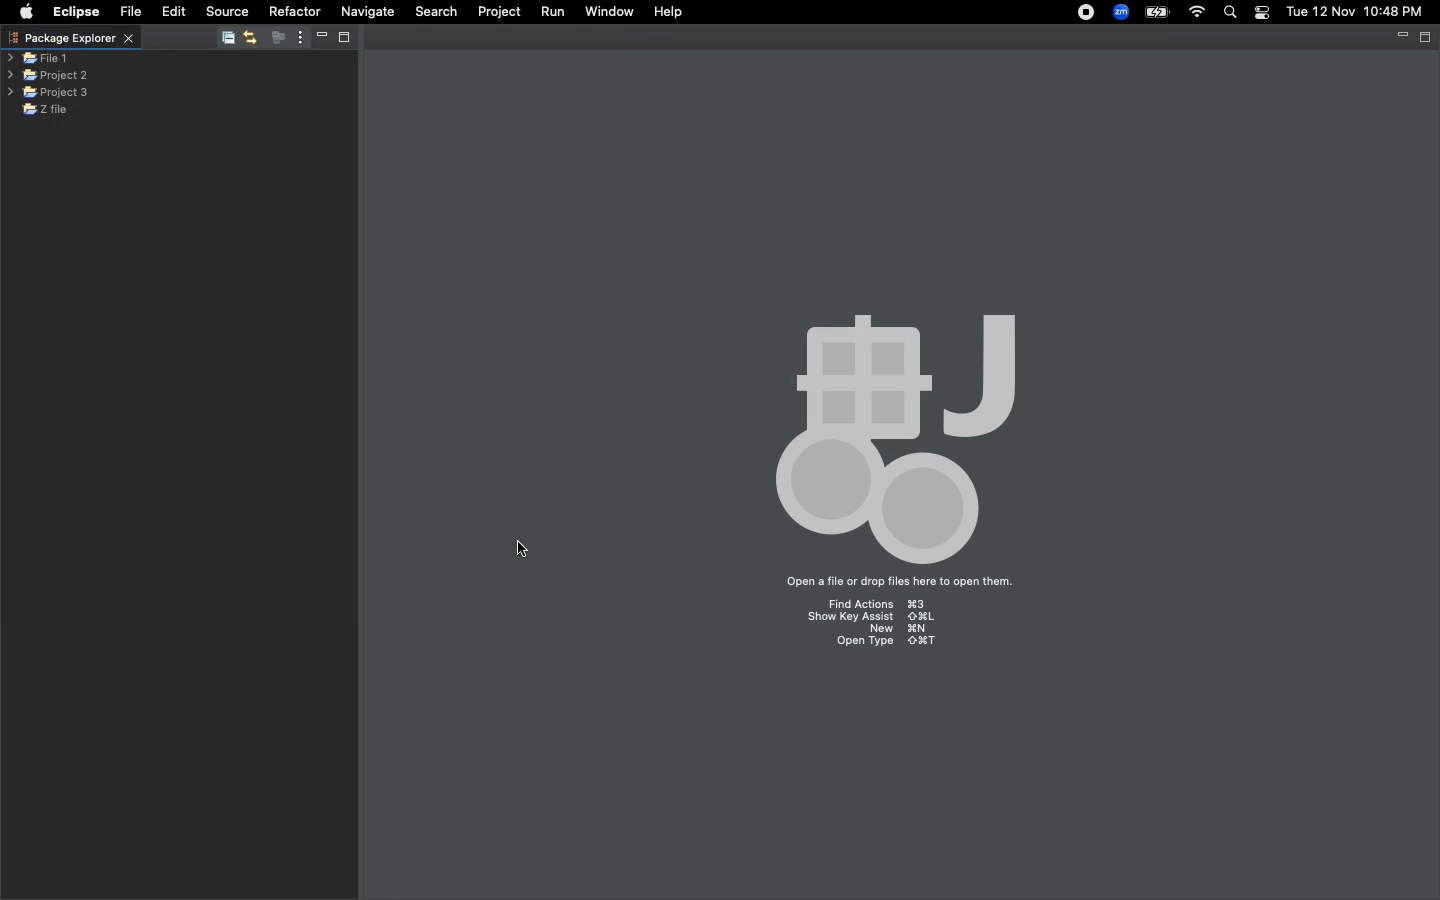 Image resolution: width=1440 pixels, height=900 pixels. What do you see at coordinates (1088, 14) in the screenshot?
I see `Recording` at bounding box center [1088, 14].